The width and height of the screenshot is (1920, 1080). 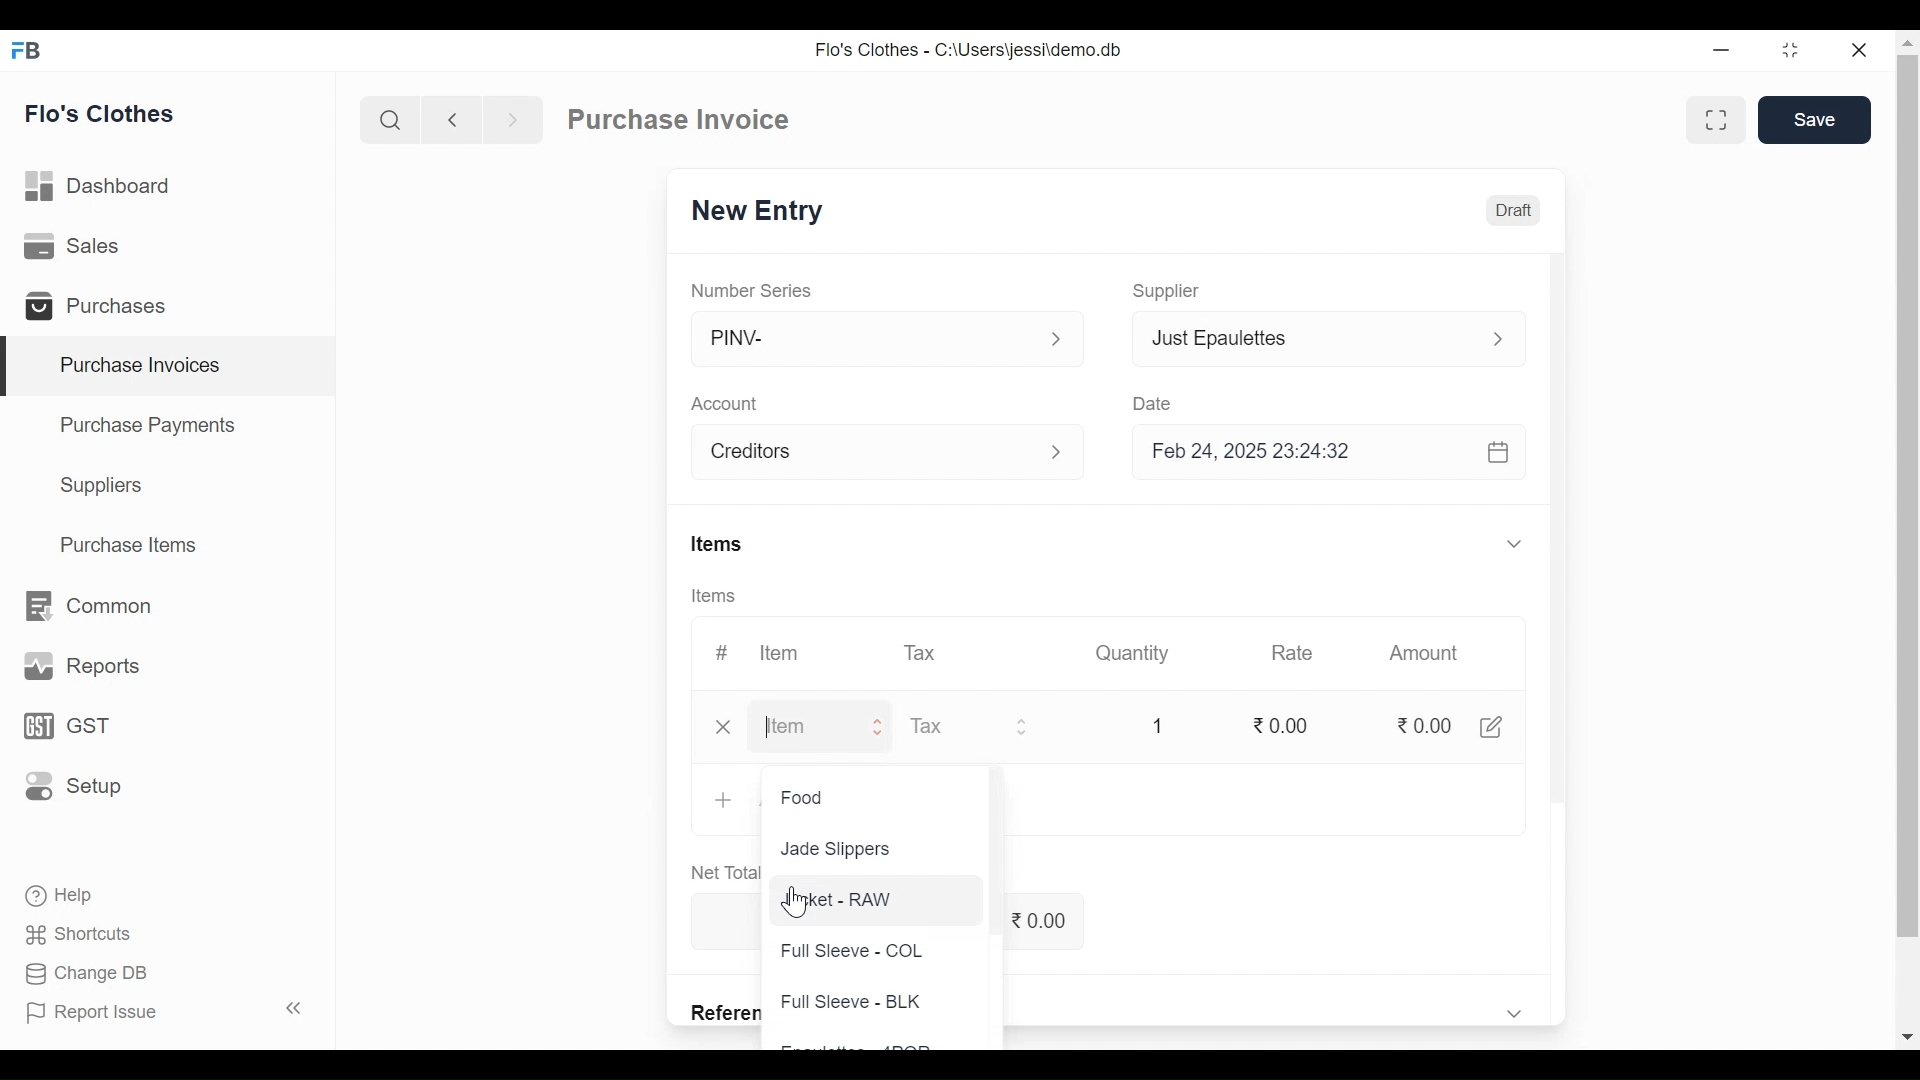 I want to click on Draft, so click(x=1514, y=209).